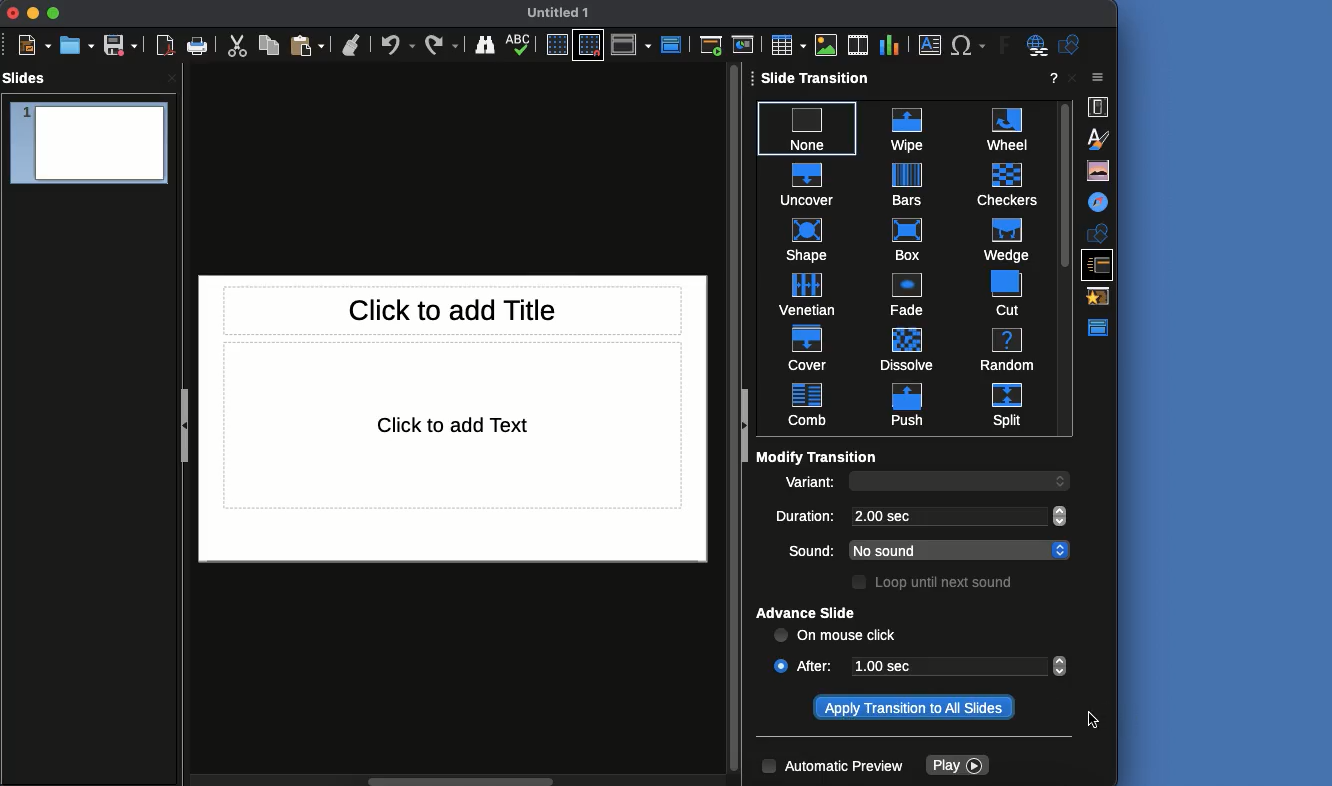 The width and height of the screenshot is (1332, 786). I want to click on Master view, so click(1101, 327).